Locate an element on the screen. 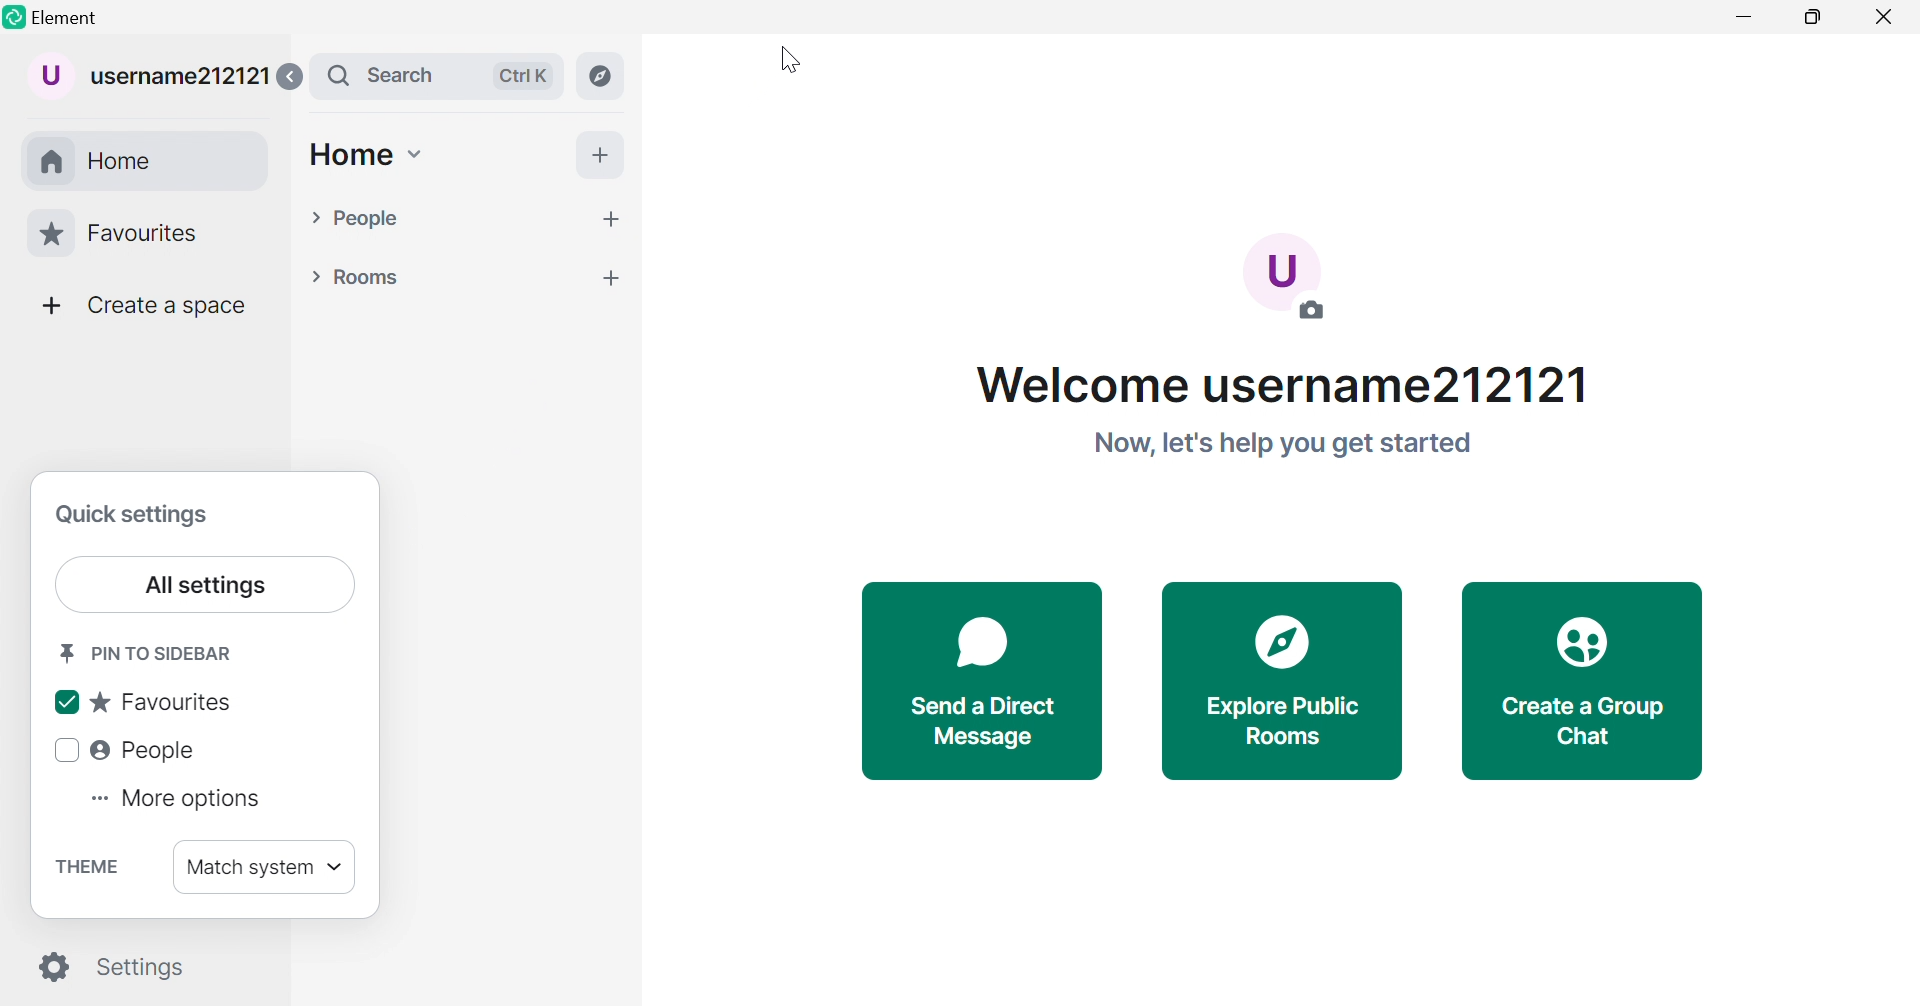 This screenshot has width=1920, height=1006. Expand is located at coordinates (288, 77).